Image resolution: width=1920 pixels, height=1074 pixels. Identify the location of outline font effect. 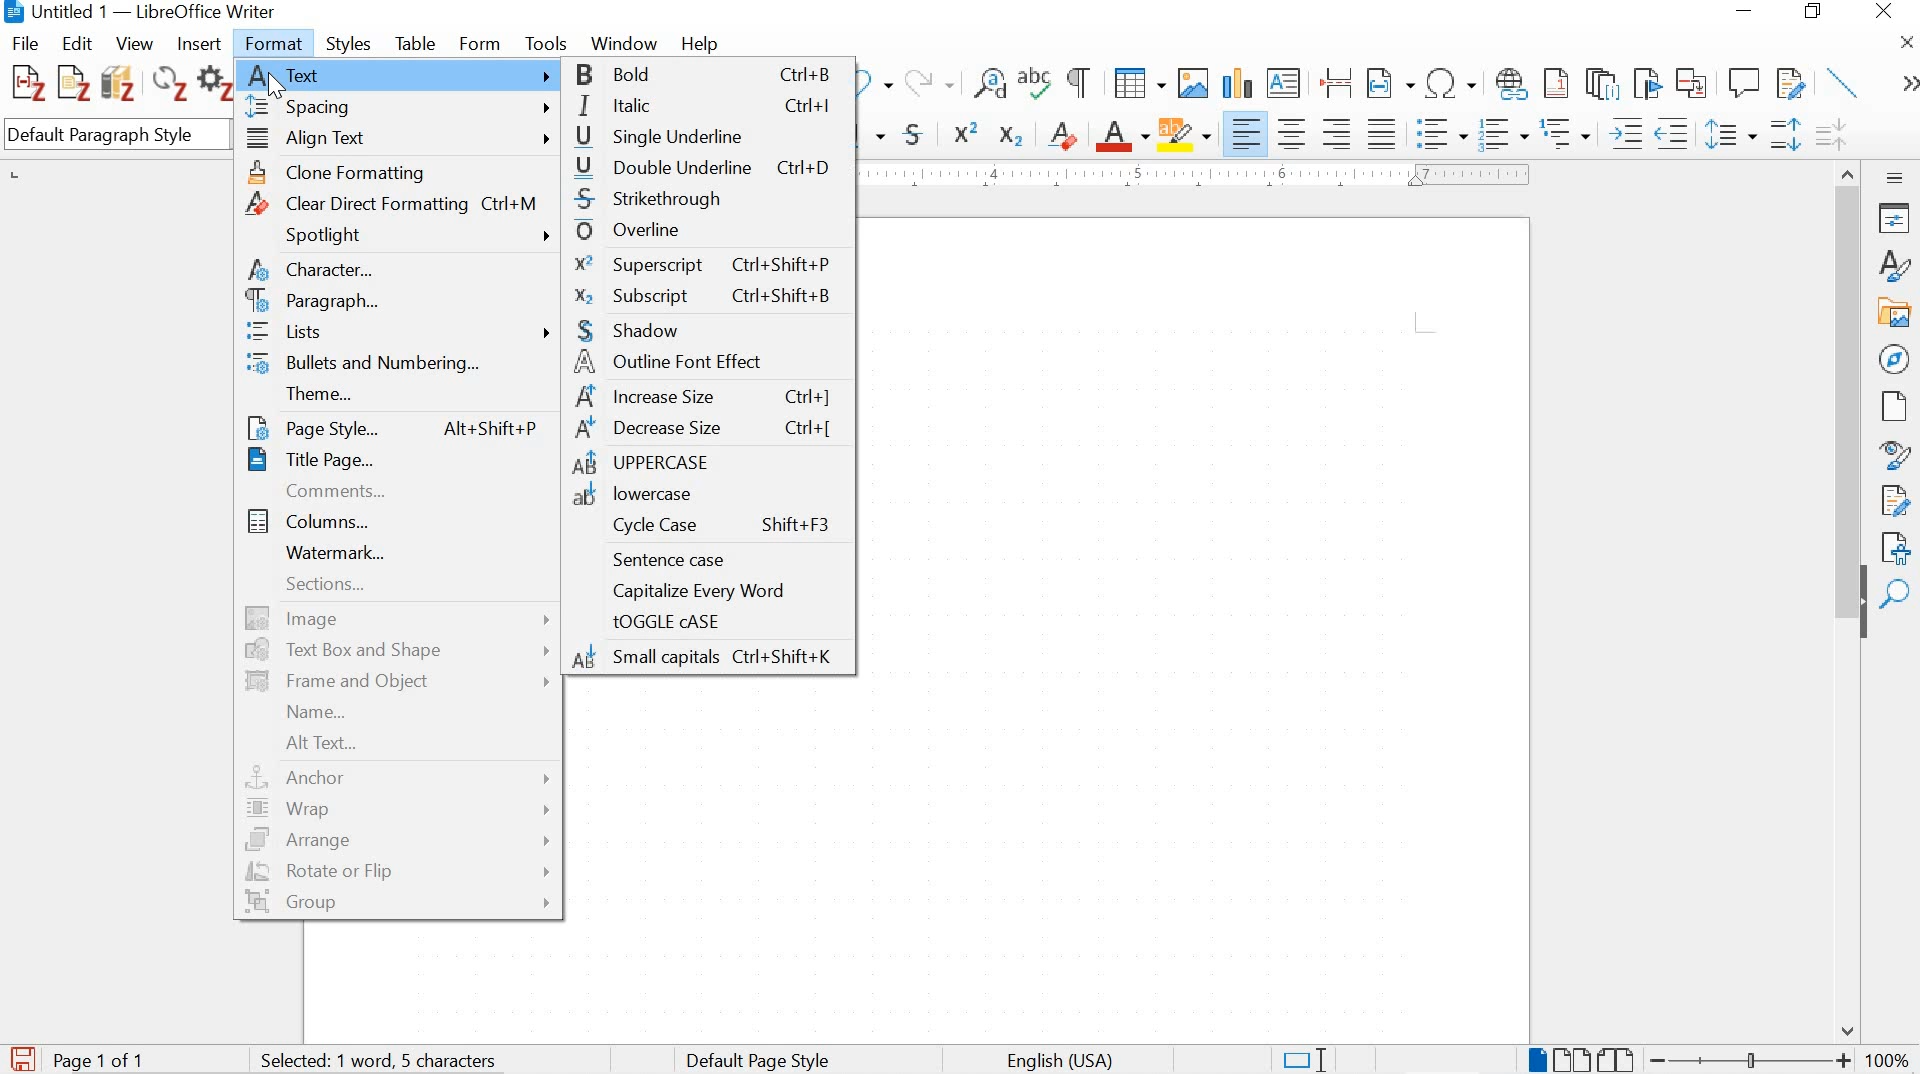
(705, 363).